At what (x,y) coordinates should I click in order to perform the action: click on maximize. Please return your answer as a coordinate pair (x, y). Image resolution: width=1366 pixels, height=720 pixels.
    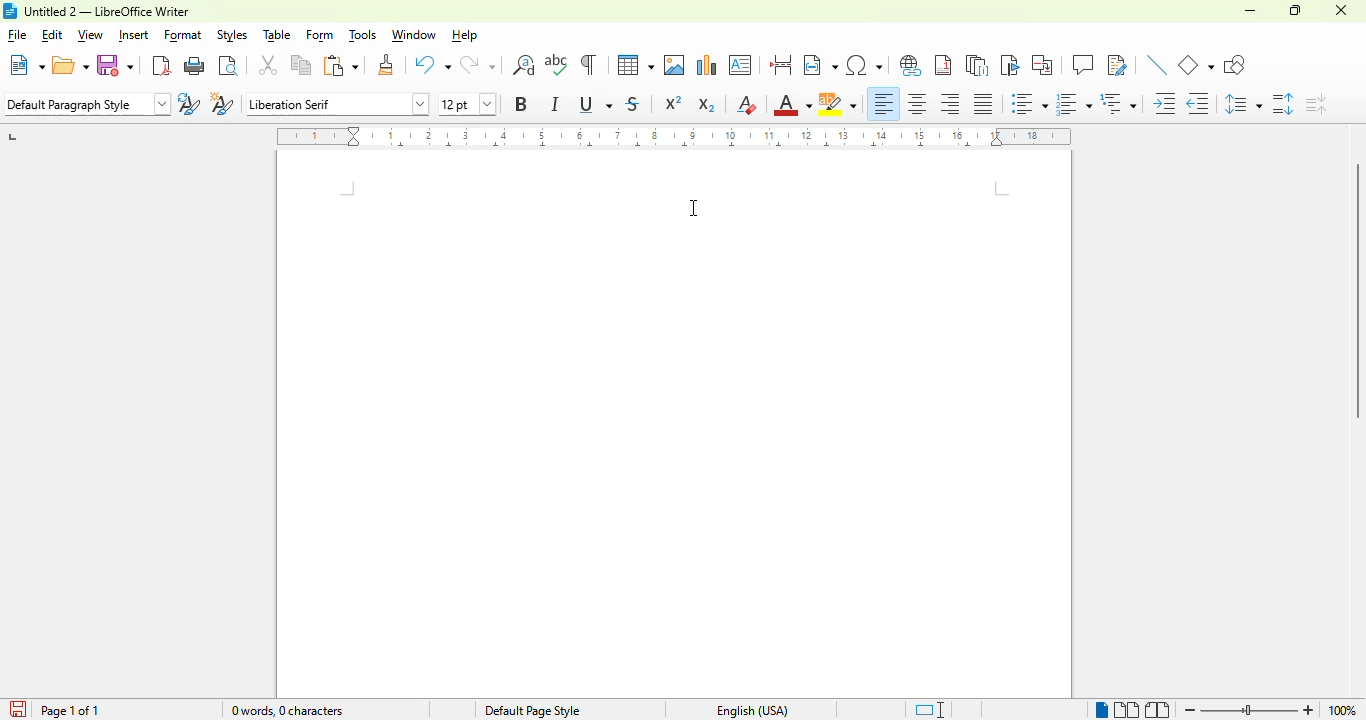
    Looking at the image, I should click on (1294, 10).